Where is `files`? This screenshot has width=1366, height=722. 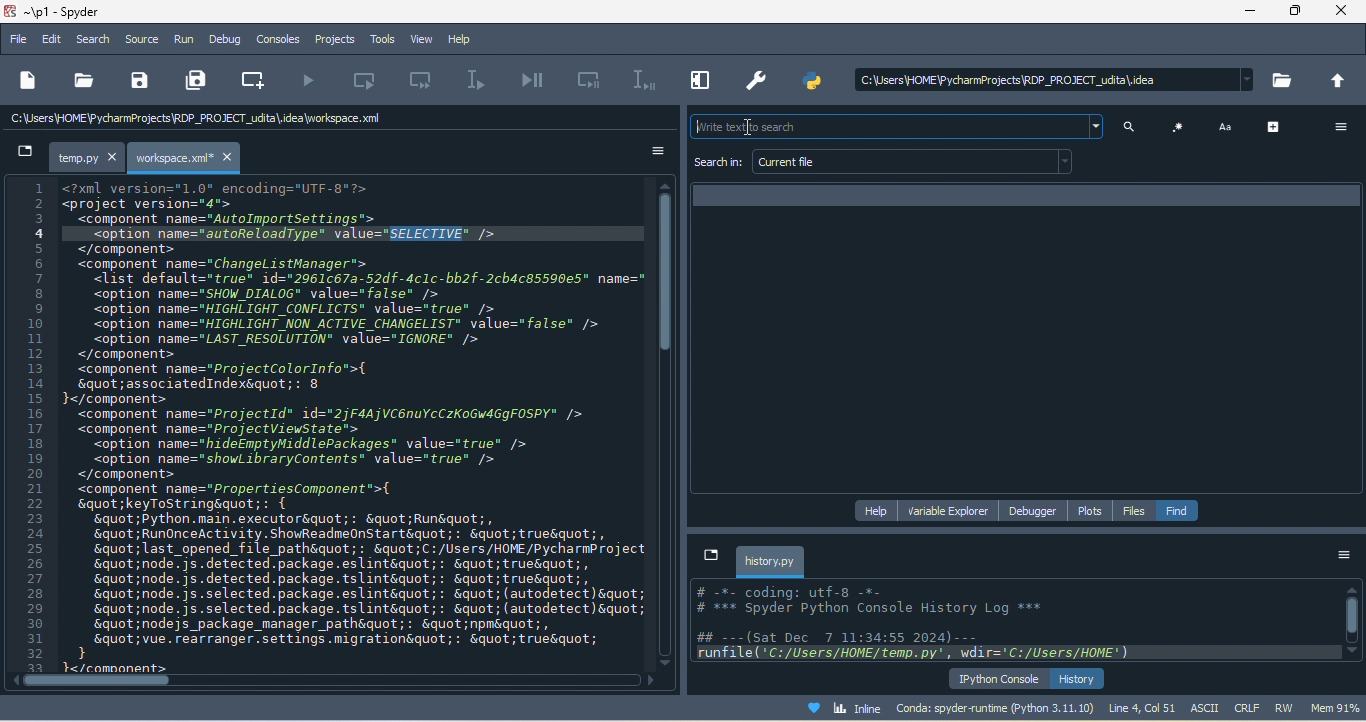 files is located at coordinates (1135, 511).